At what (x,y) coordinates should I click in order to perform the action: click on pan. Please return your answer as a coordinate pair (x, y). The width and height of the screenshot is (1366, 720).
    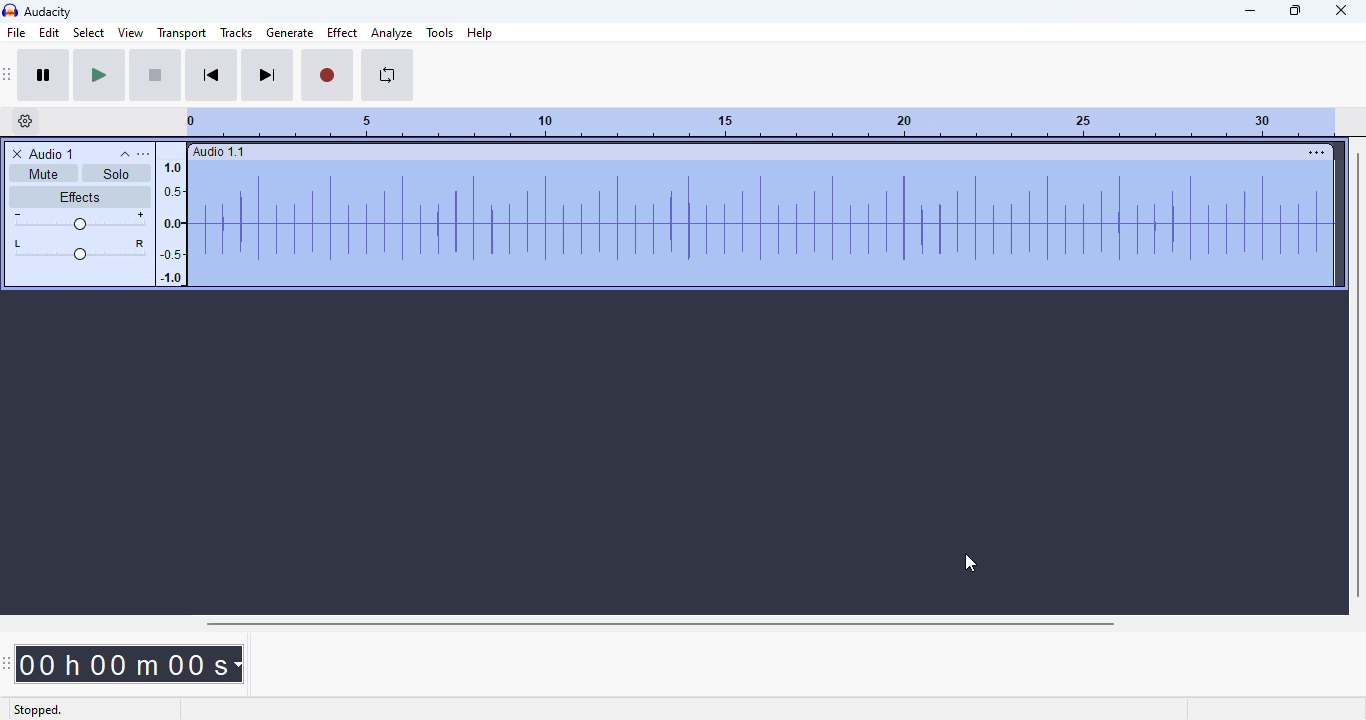
    Looking at the image, I should click on (79, 248).